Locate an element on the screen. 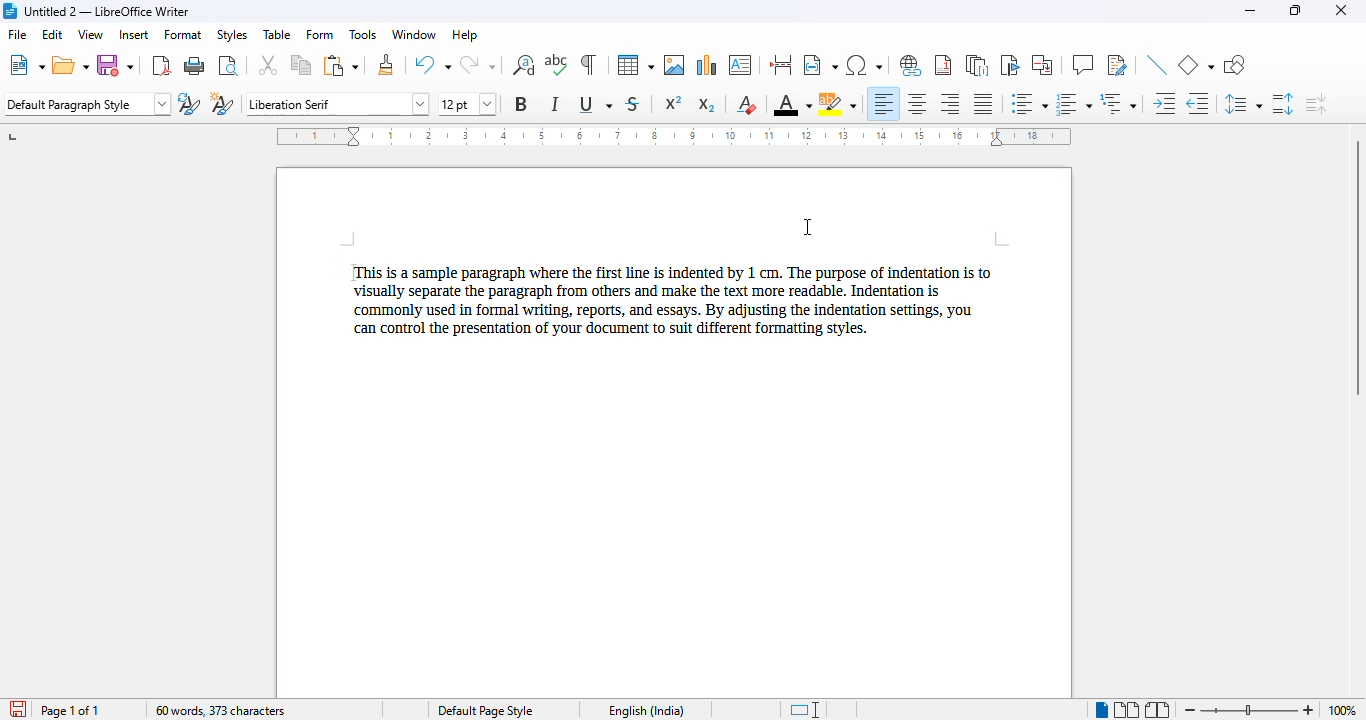  basic shapes is located at coordinates (1196, 64).